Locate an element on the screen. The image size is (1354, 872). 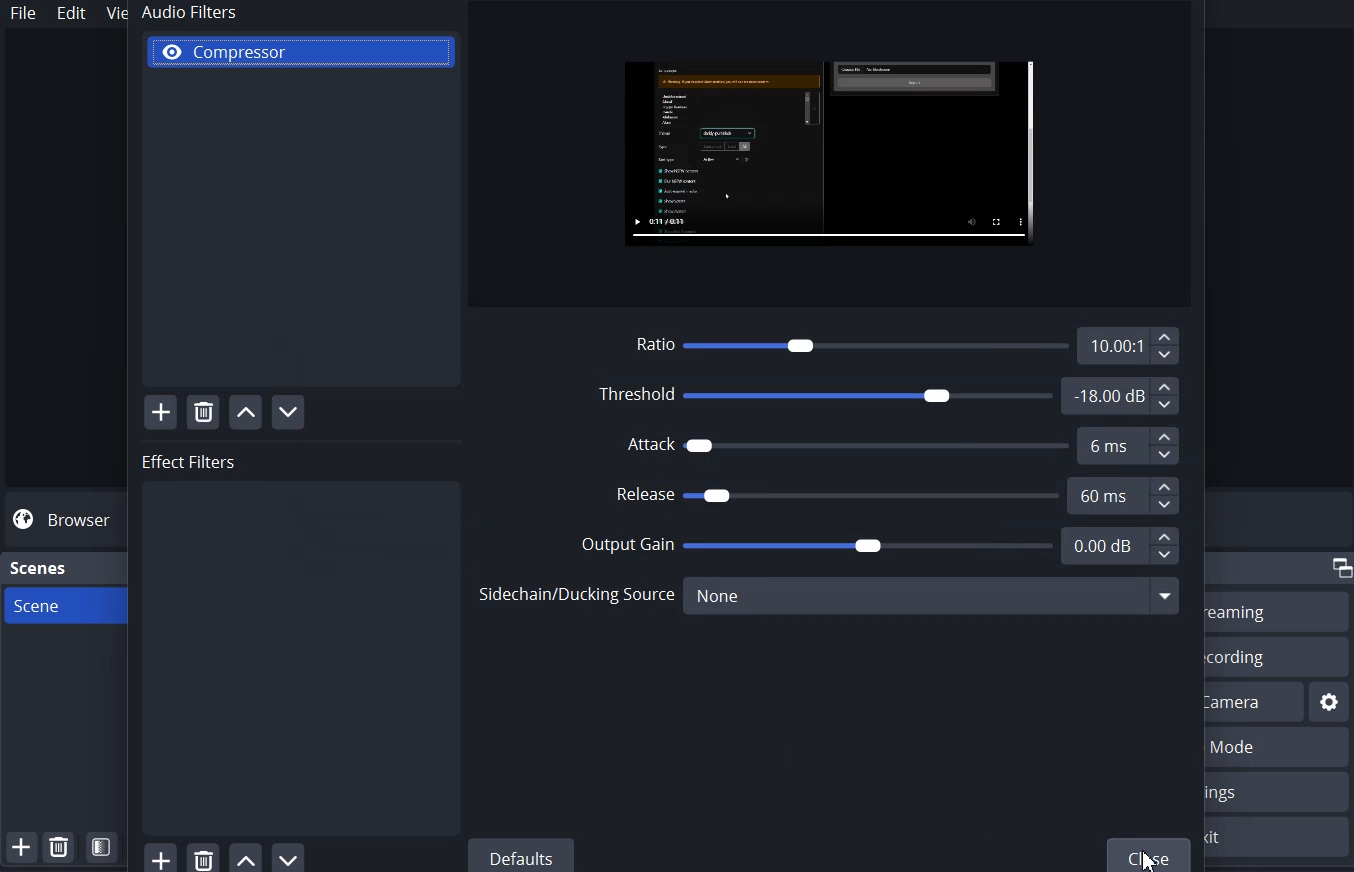
Edit is located at coordinates (73, 13).